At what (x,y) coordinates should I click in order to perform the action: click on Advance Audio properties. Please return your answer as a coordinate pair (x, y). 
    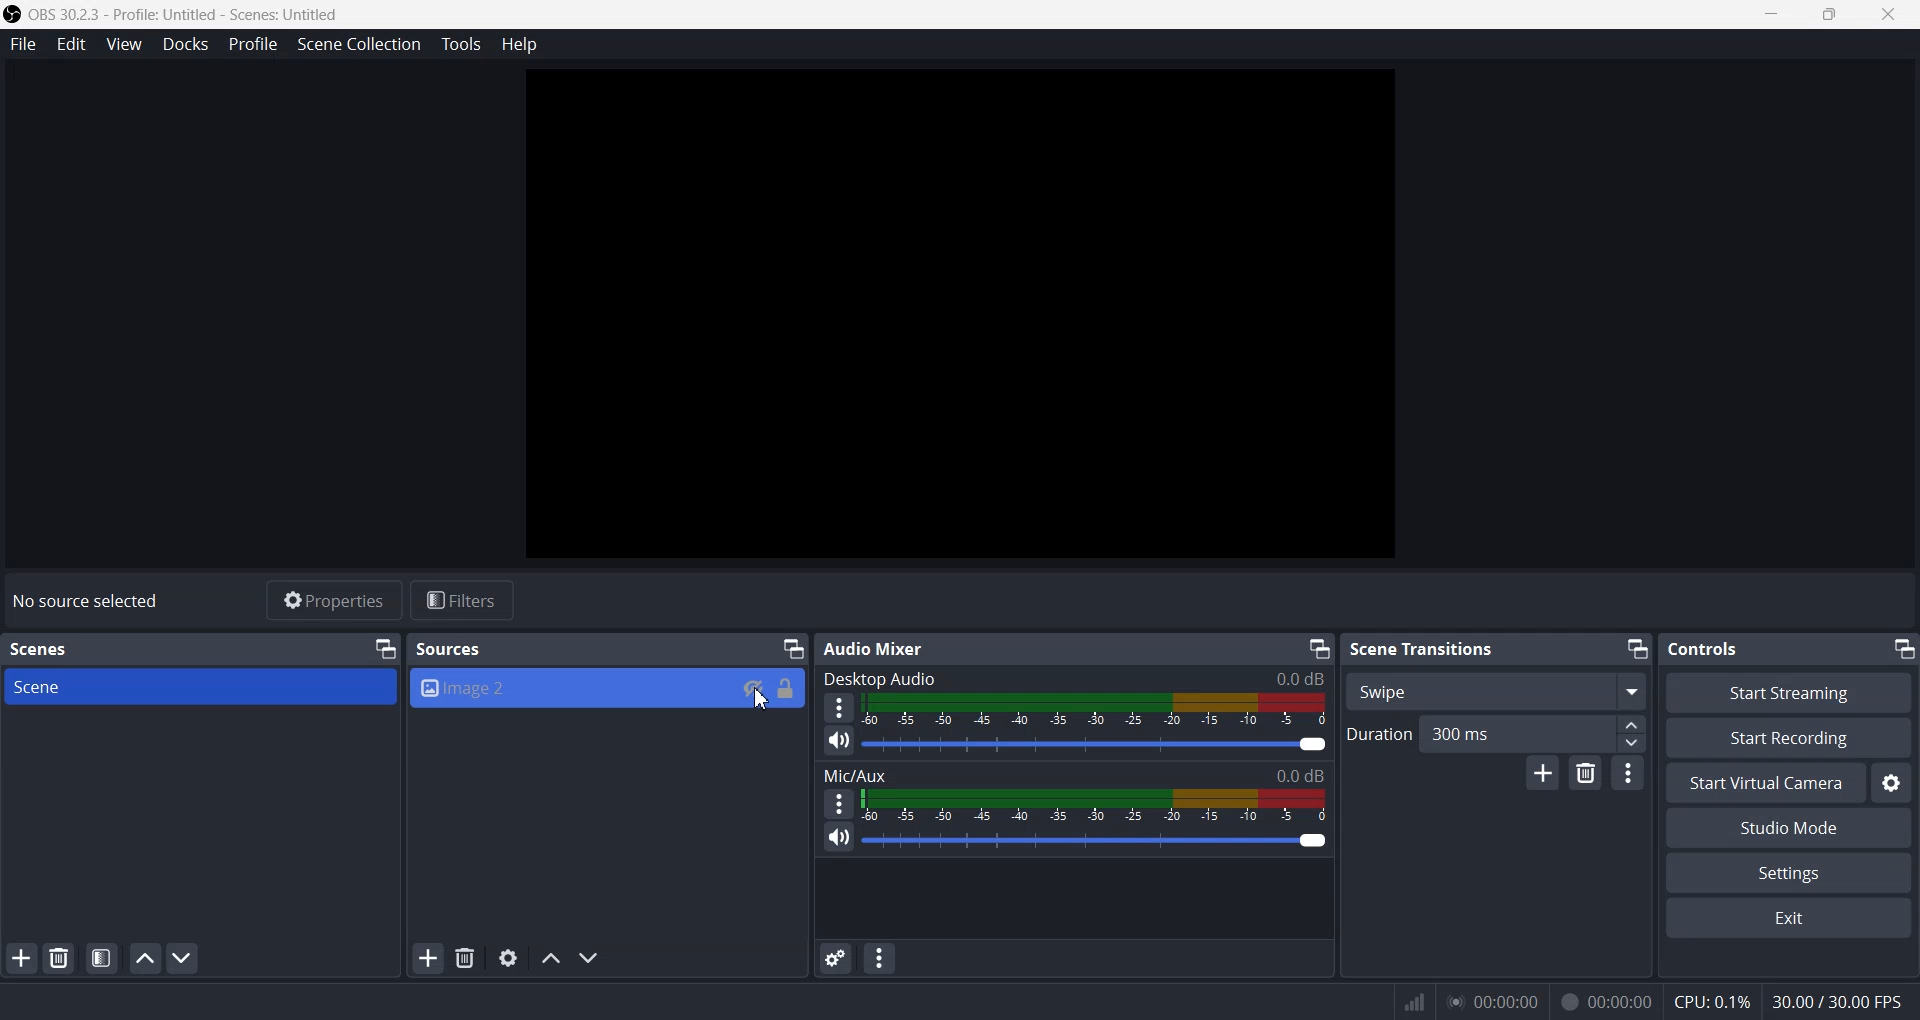
    Looking at the image, I should click on (835, 958).